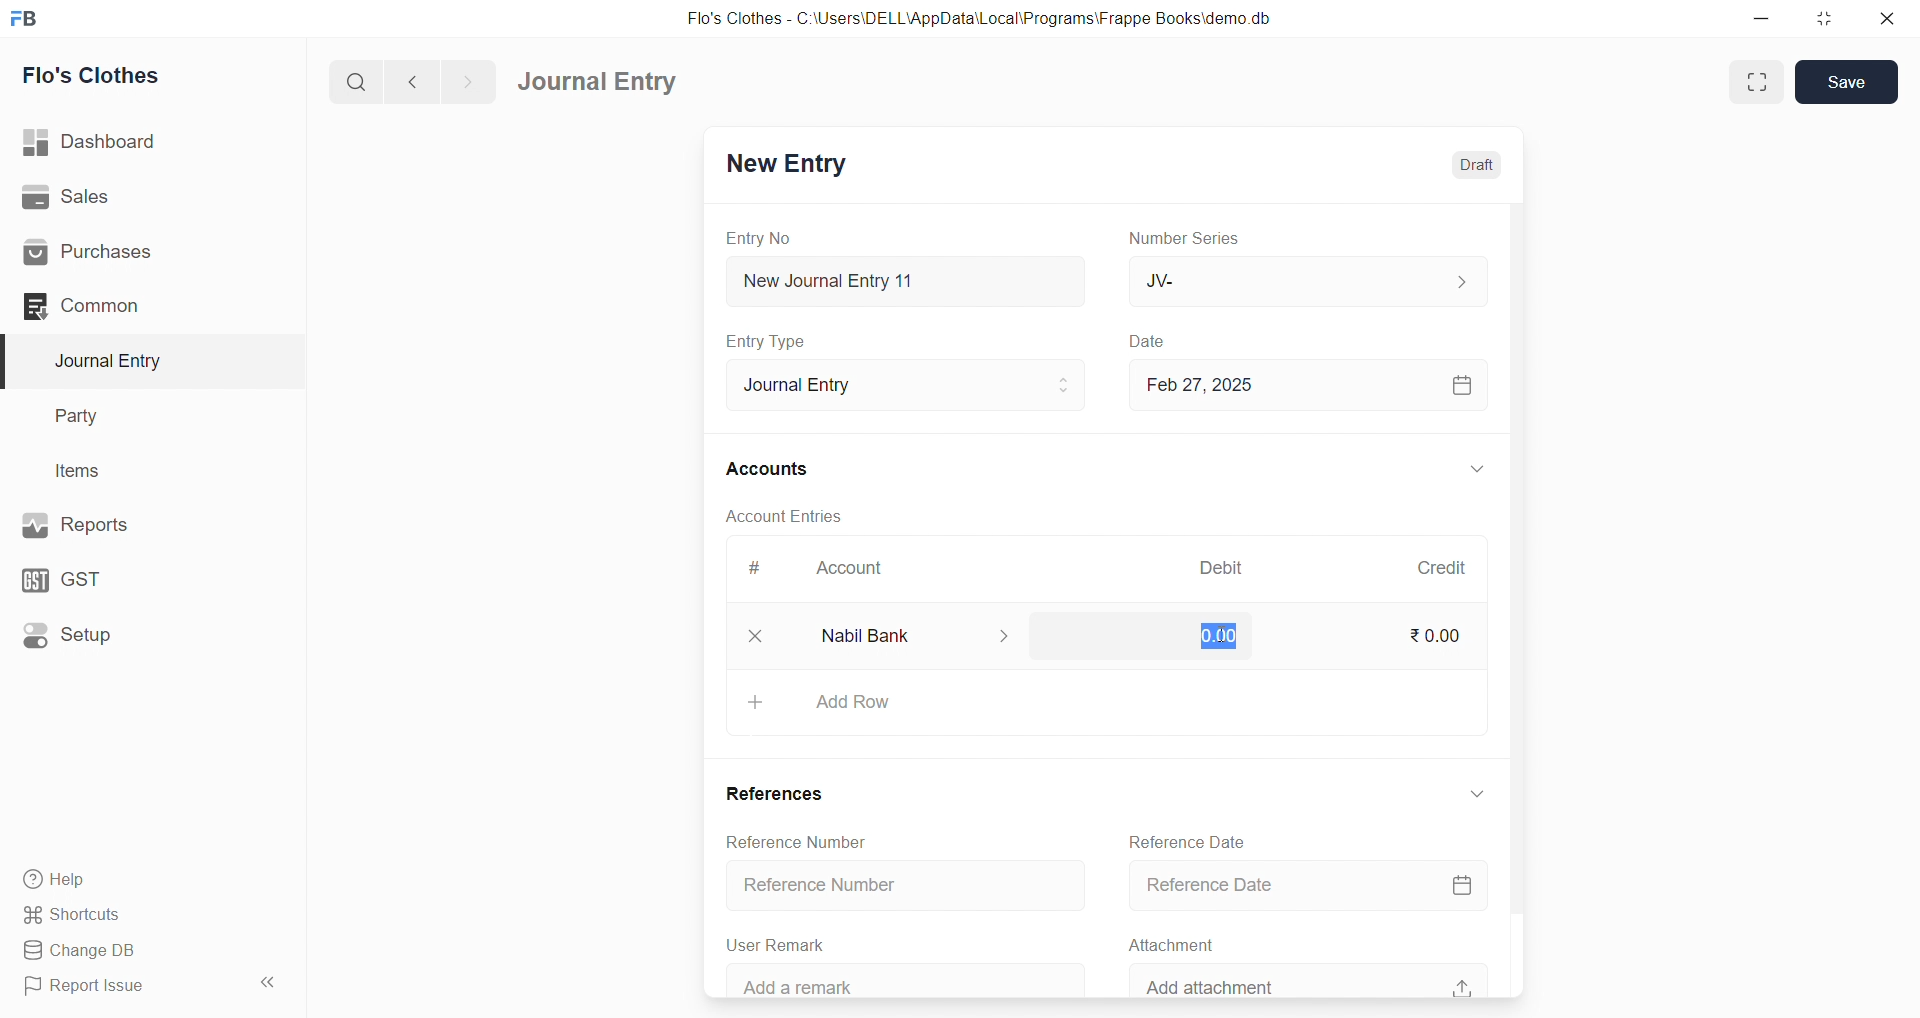 Image resolution: width=1920 pixels, height=1018 pixels. I want to click on Flo's Clothes, so click(102, 75).